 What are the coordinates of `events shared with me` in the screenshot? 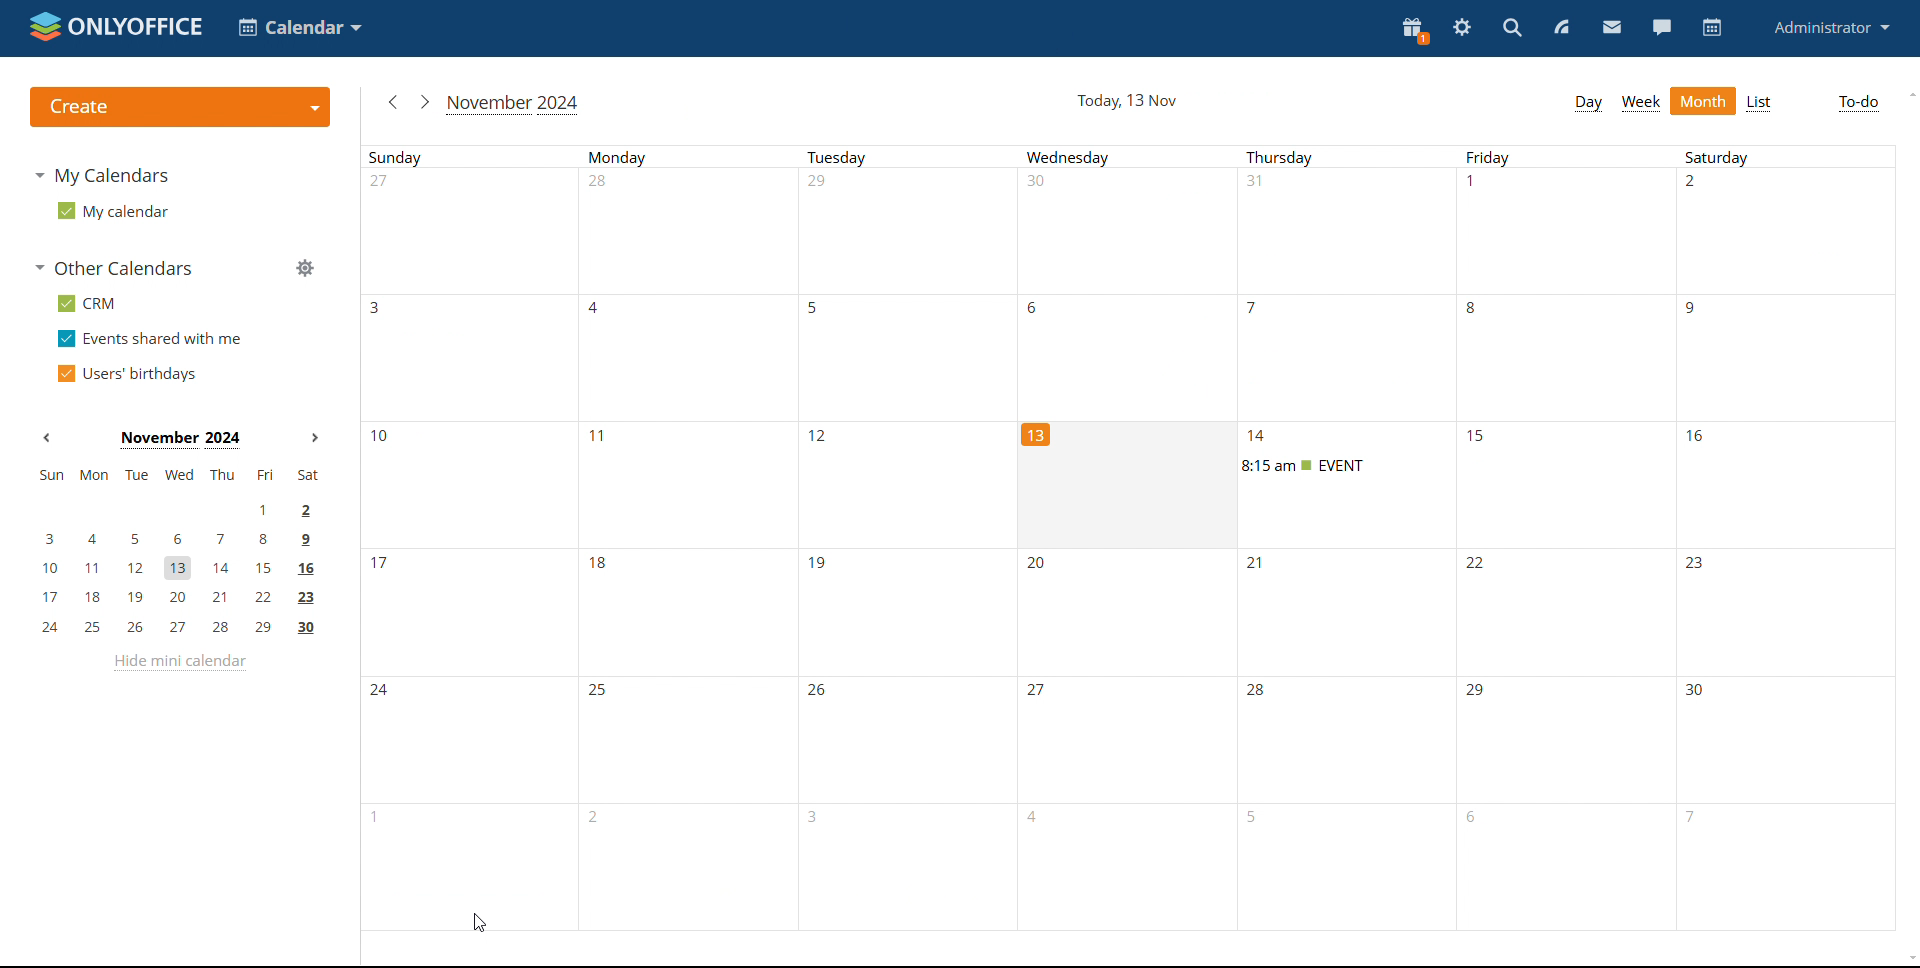 It's located at (148, 339).